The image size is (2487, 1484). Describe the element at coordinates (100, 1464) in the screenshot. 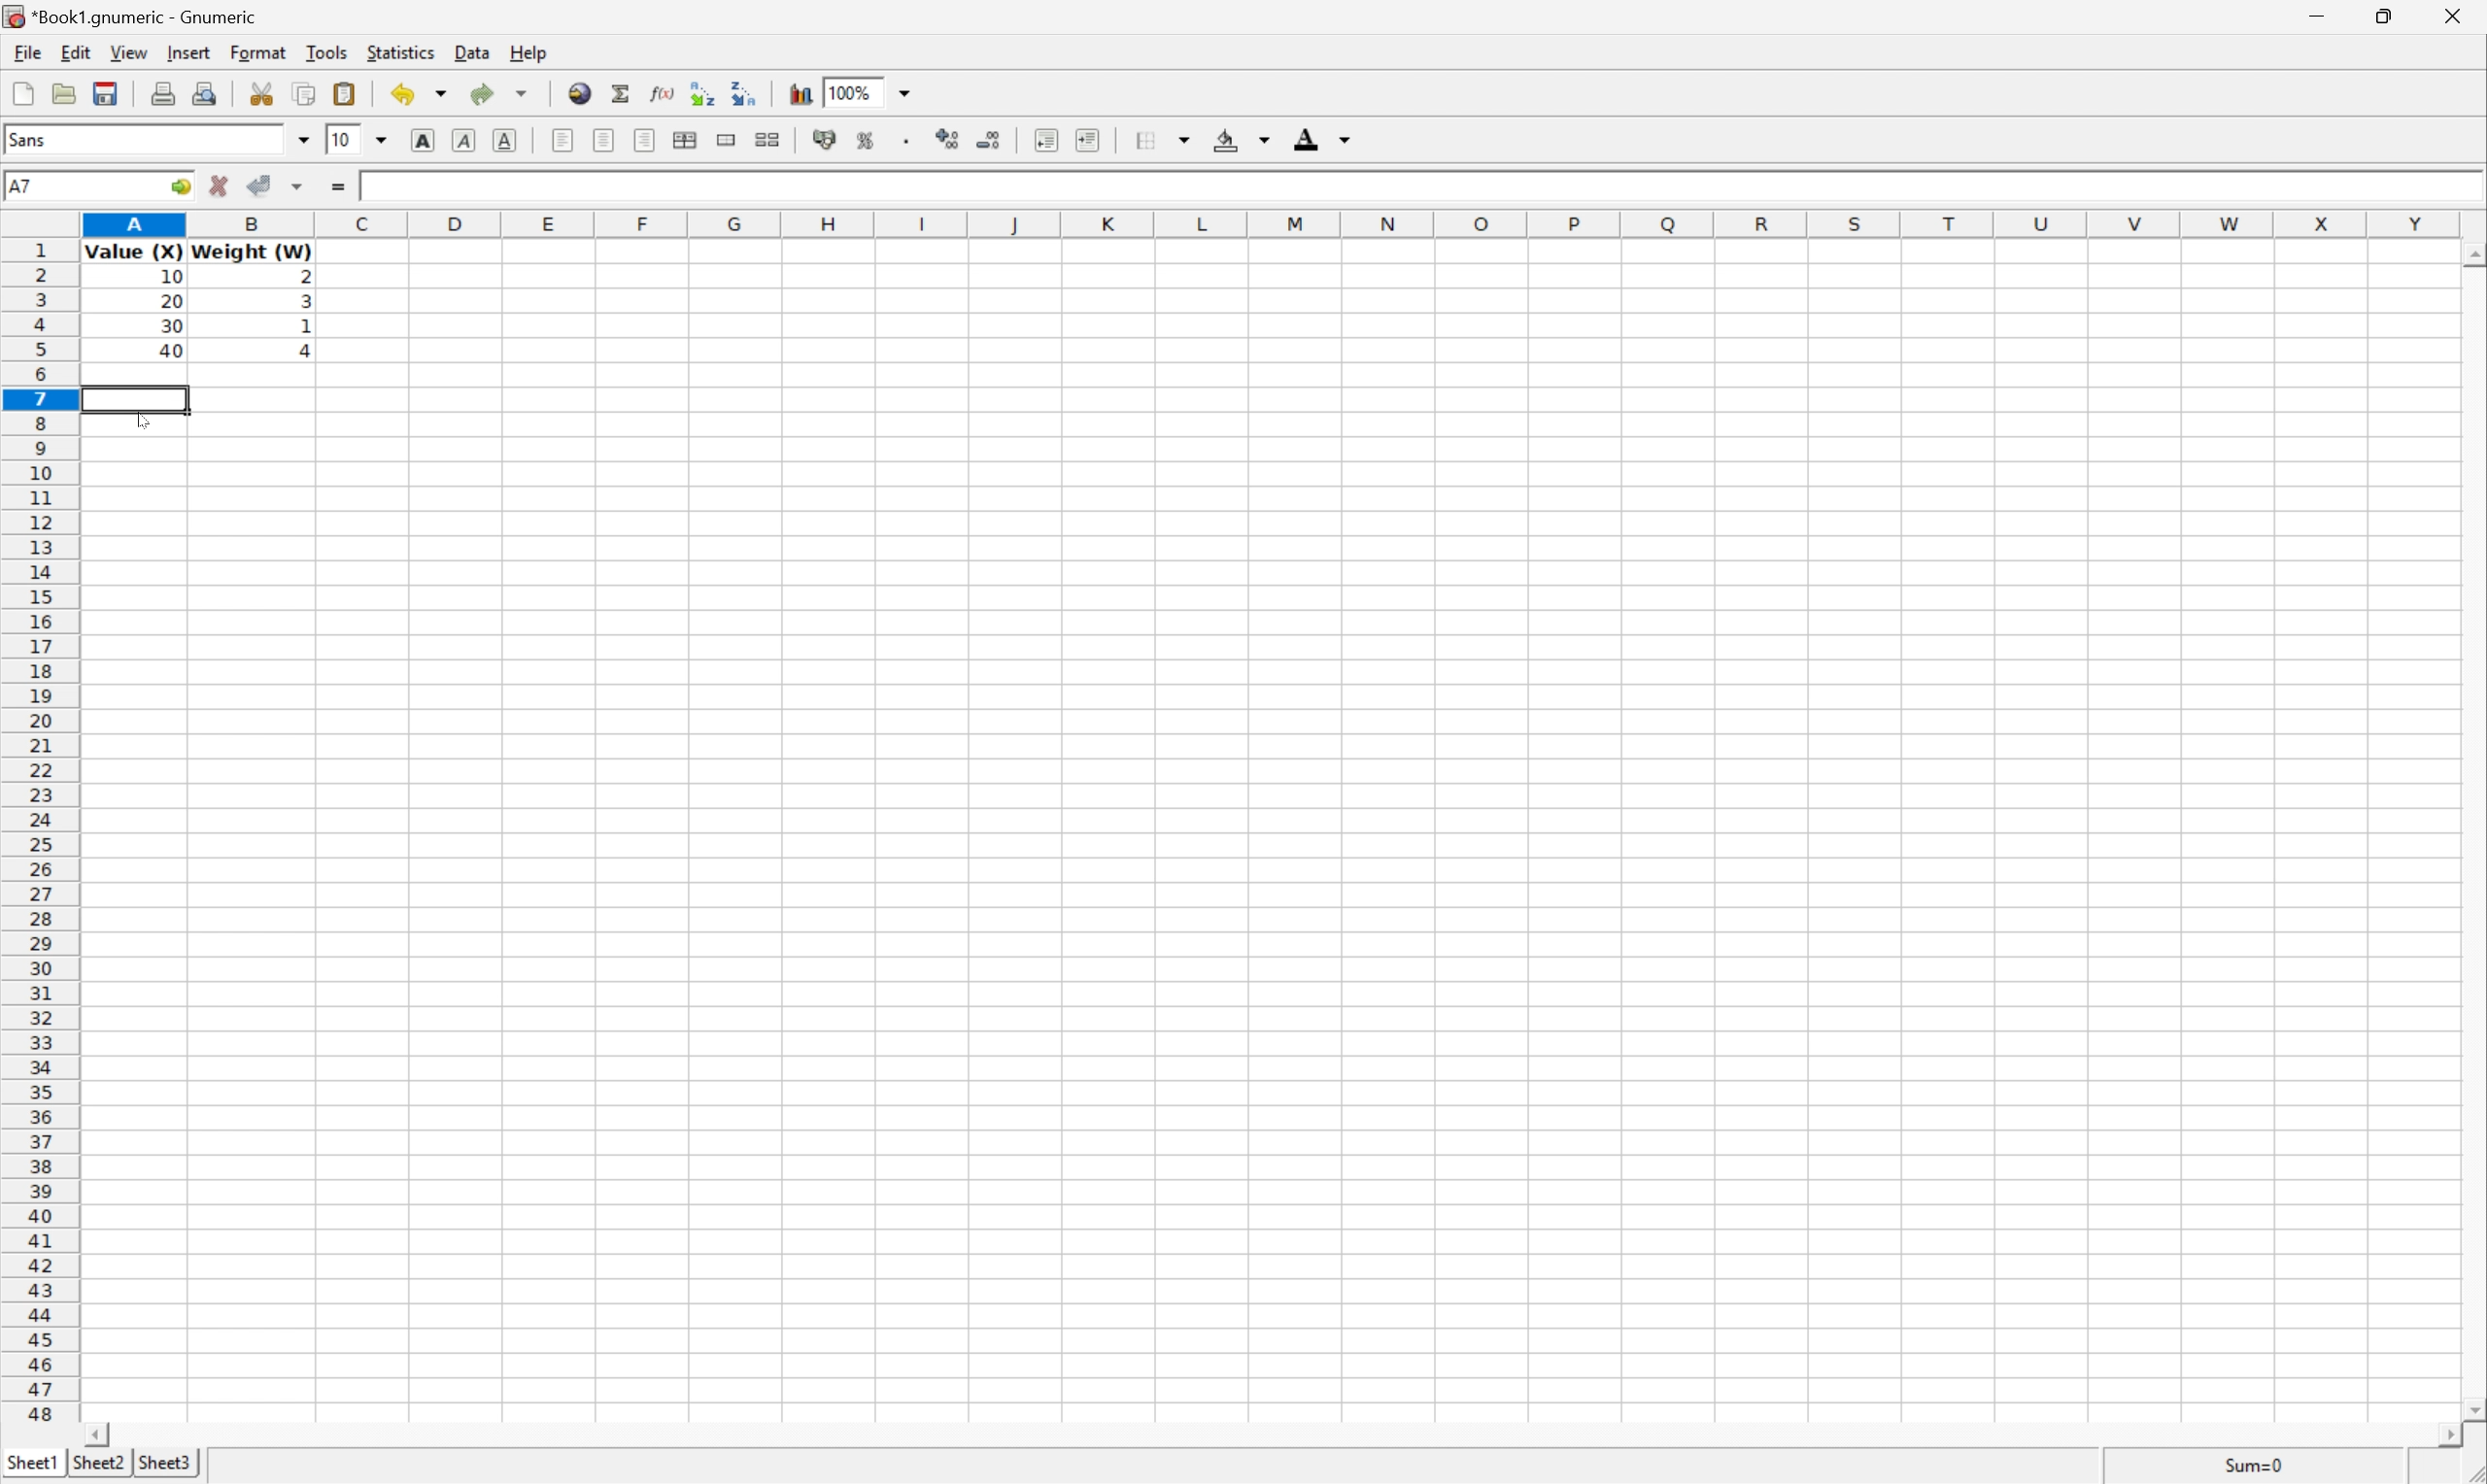

I see `Sheet2` at that location.